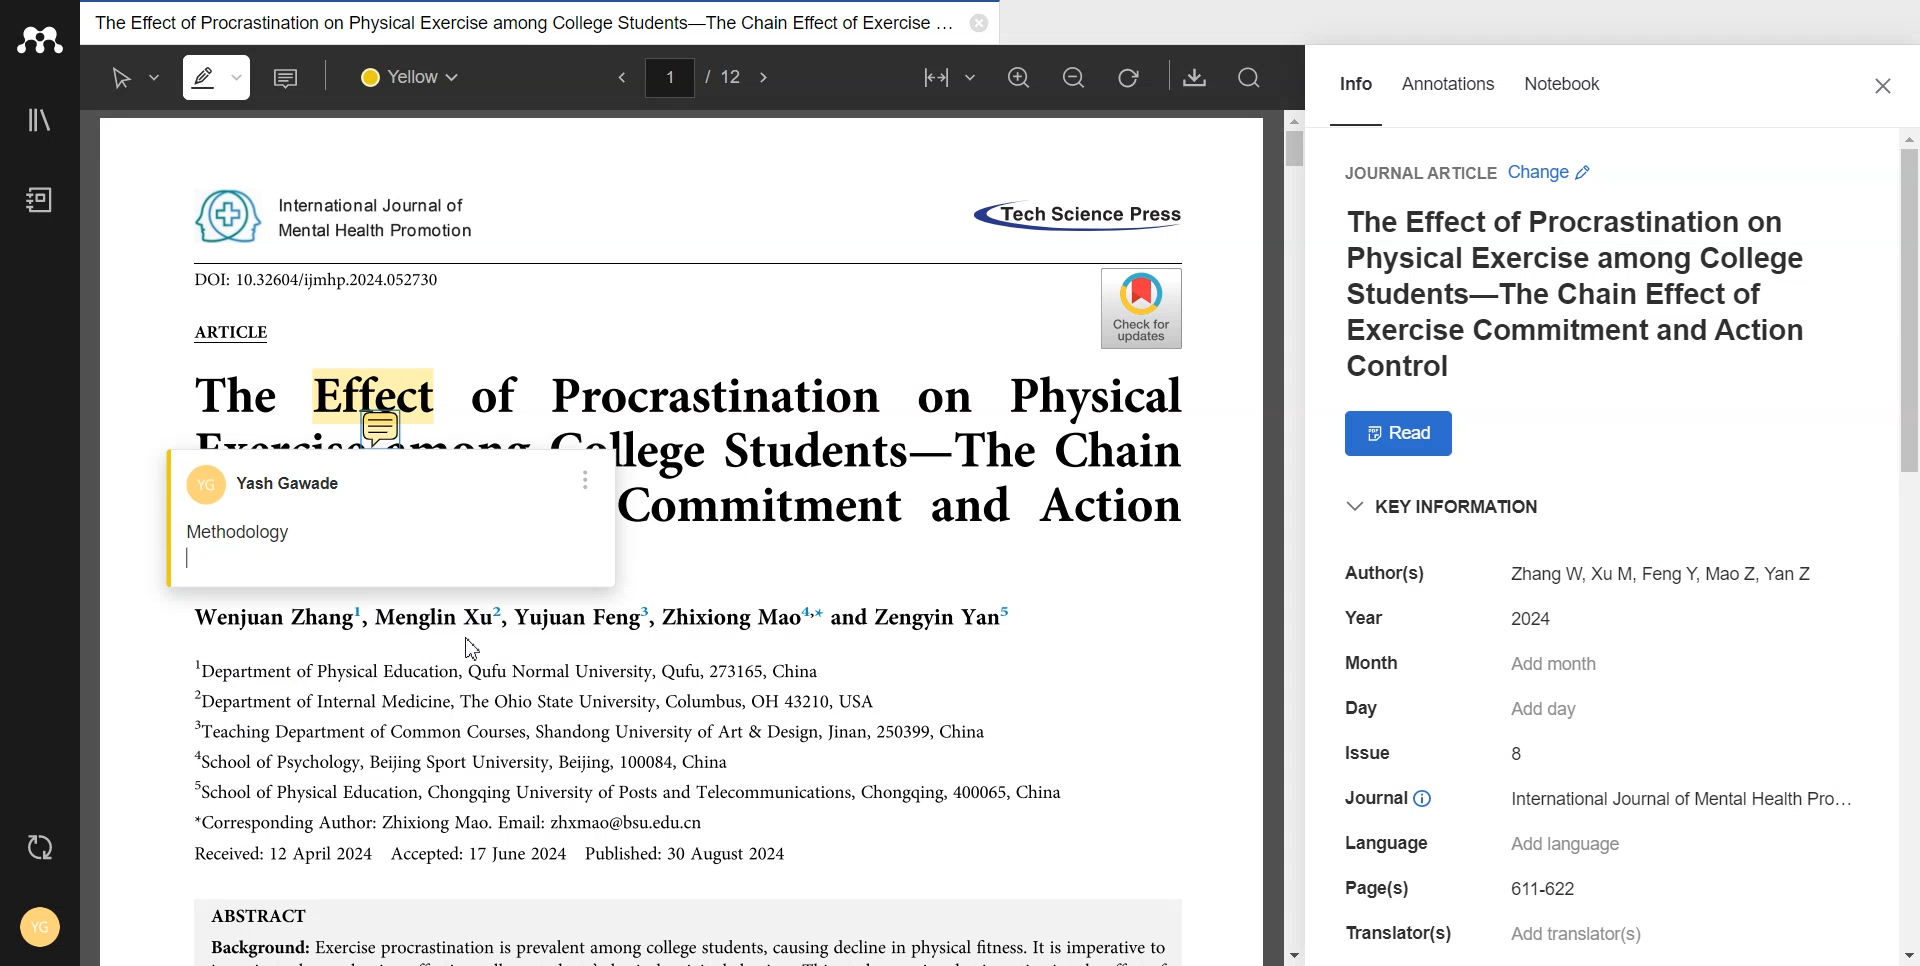 The width and height of the screenshot is (1920, 966). Describe the element at coordinates (338, 214) in the screenshot. I see `International Journal of
Mental Health Promotion` at that location.